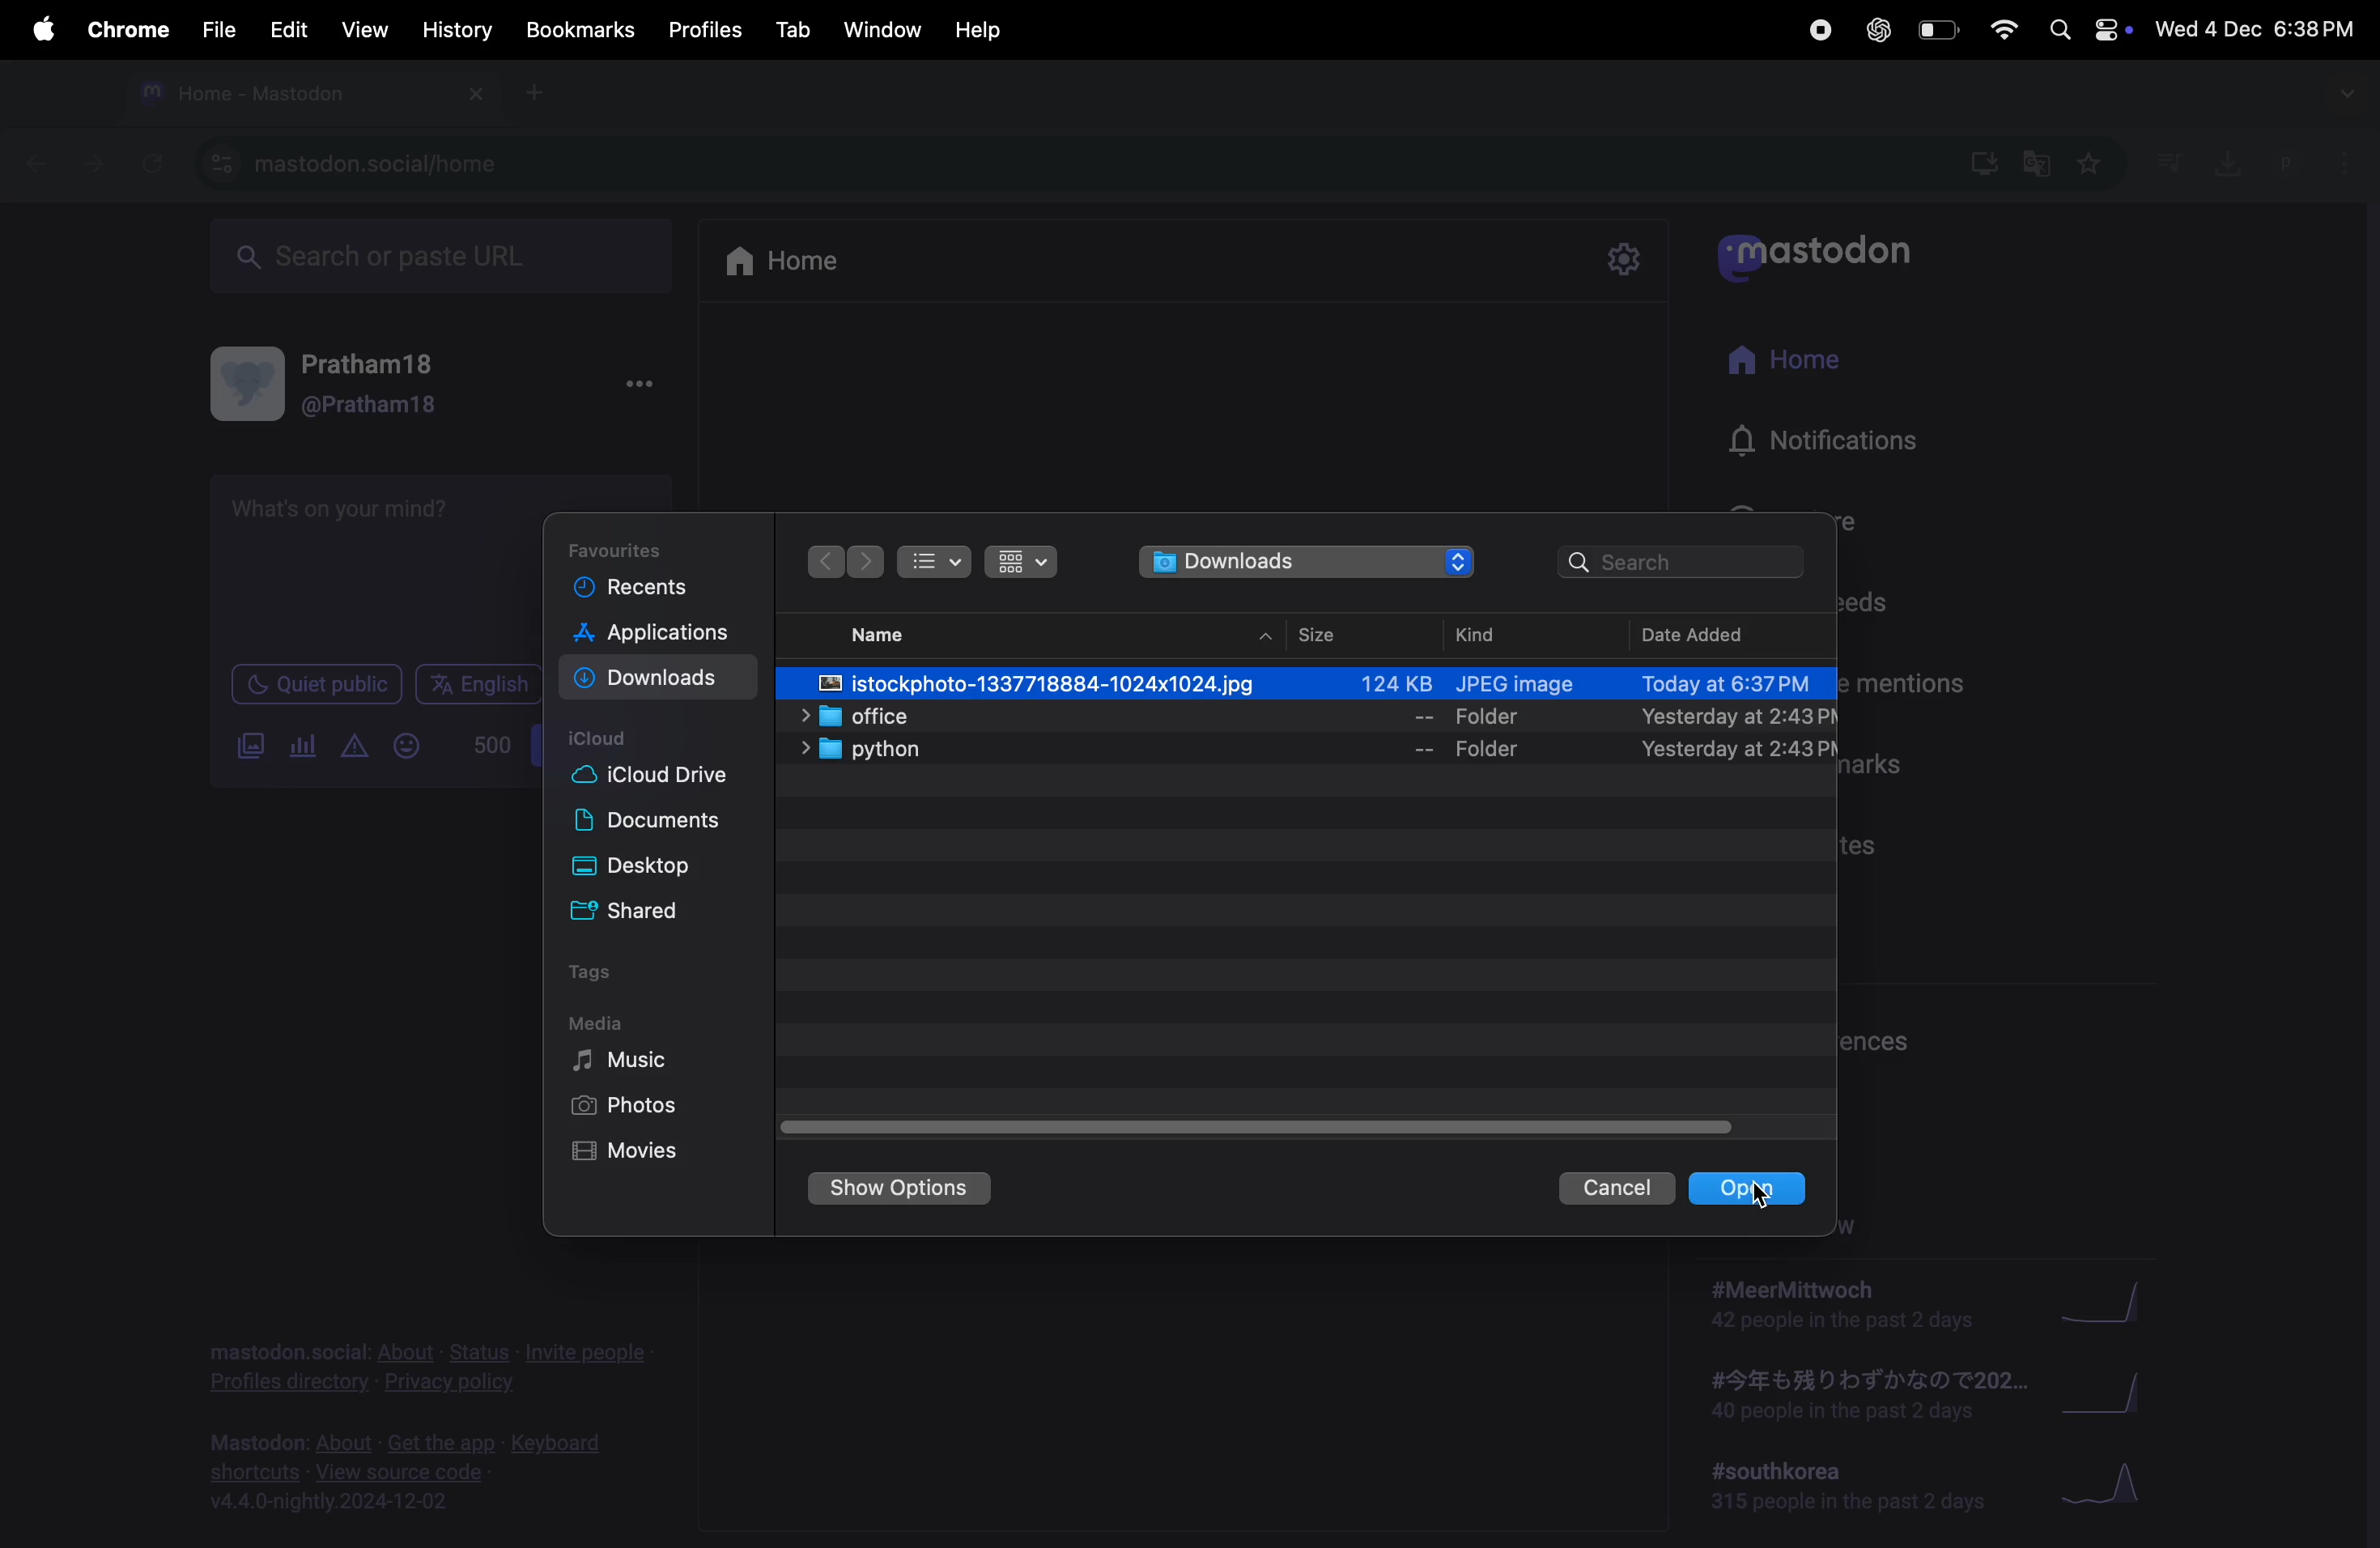 The image size is (2380, 1548). I want to click on user profile, so click(349, 381).